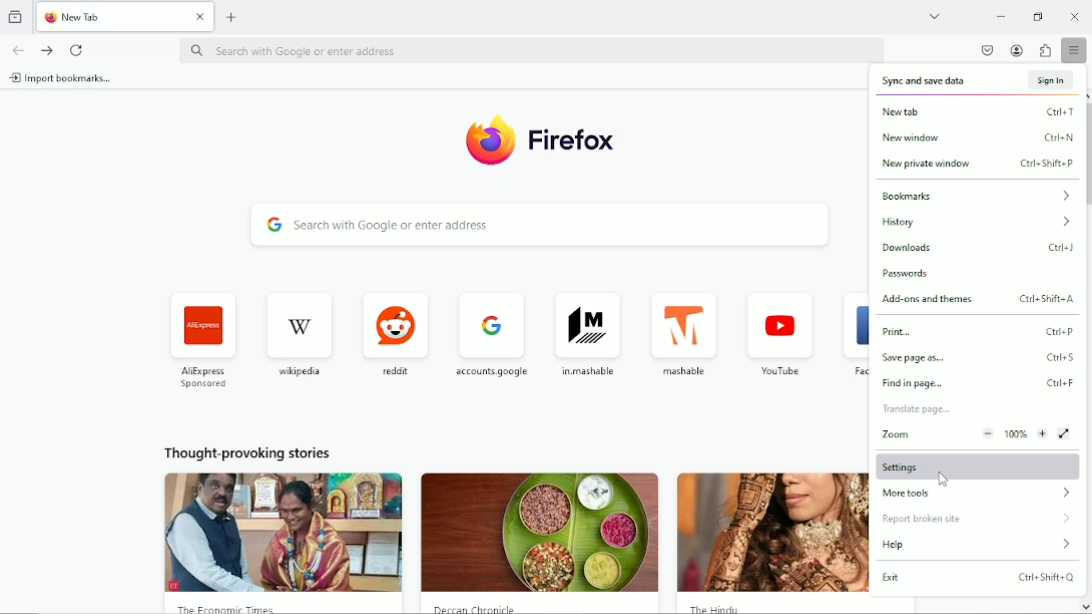  What do you see at coordinates (986, 48) in the screenshot?
I see `save to pocket` at bounding box center [986, 48].